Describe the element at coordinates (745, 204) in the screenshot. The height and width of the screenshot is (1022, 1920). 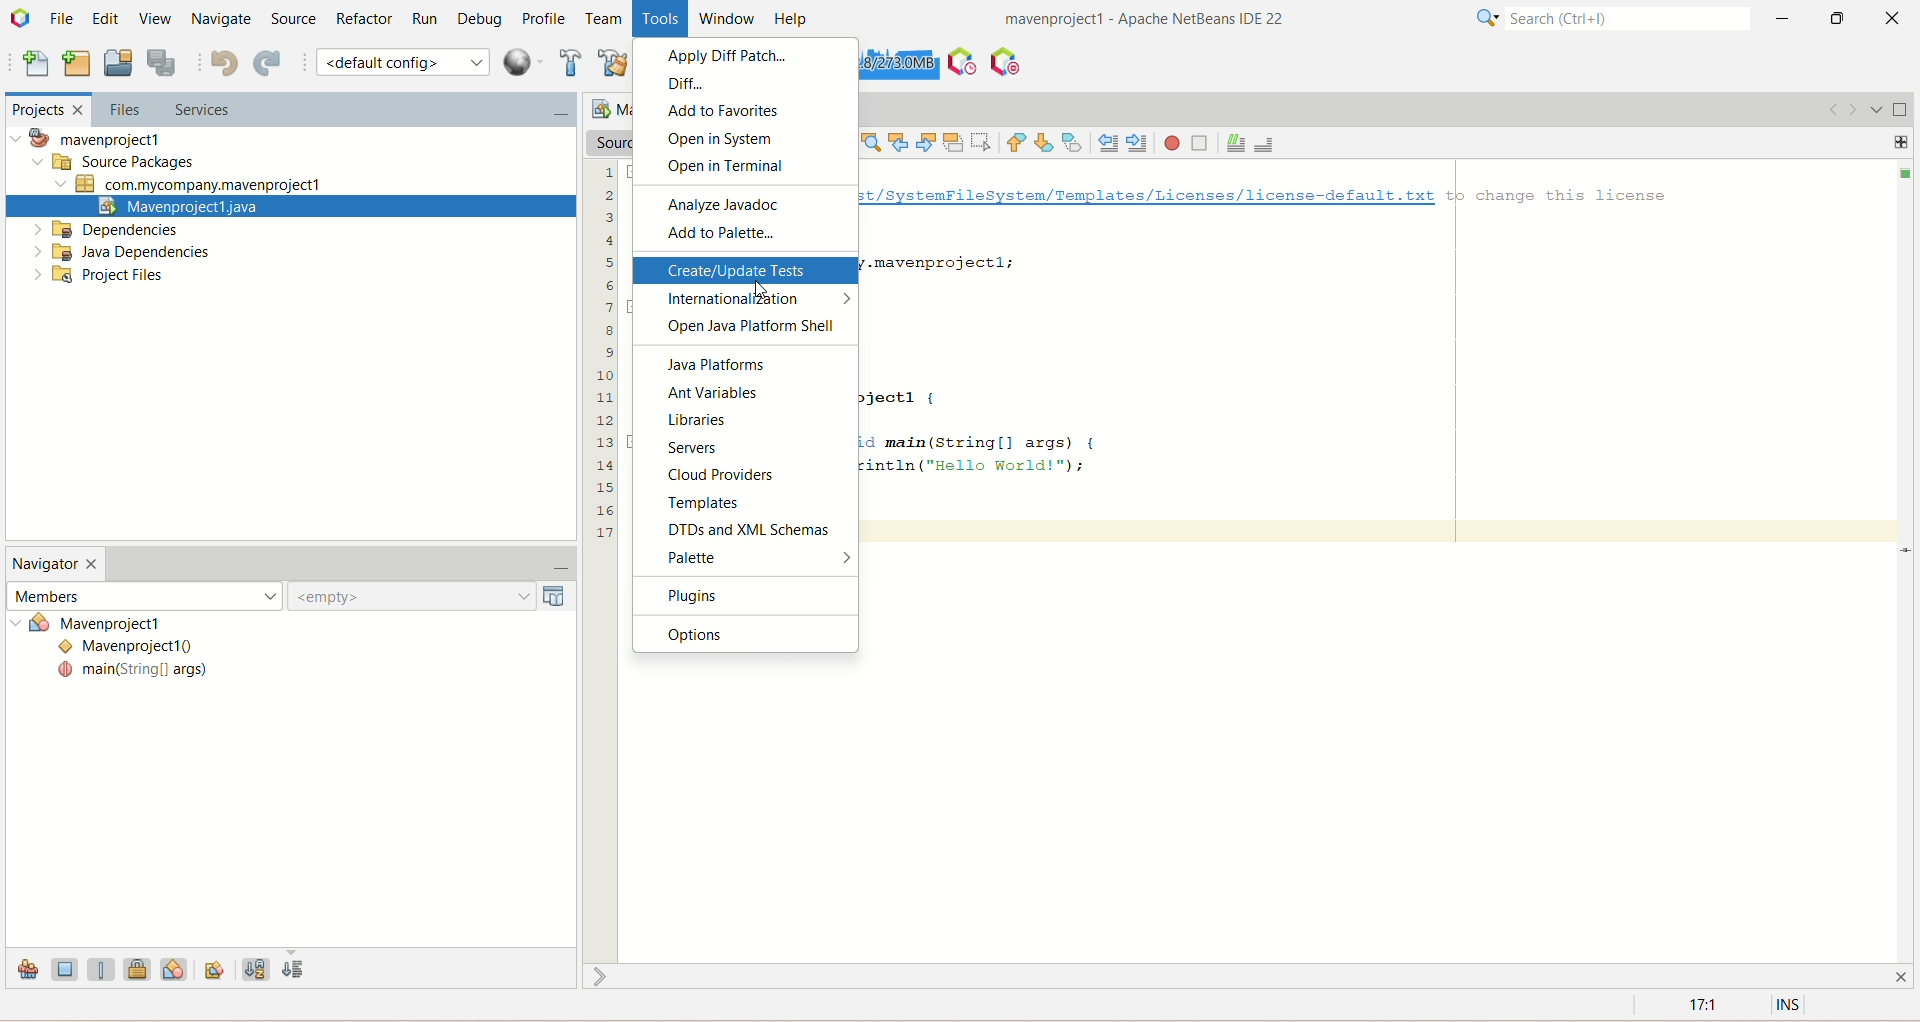
I see `analyze javadoc` at that location.